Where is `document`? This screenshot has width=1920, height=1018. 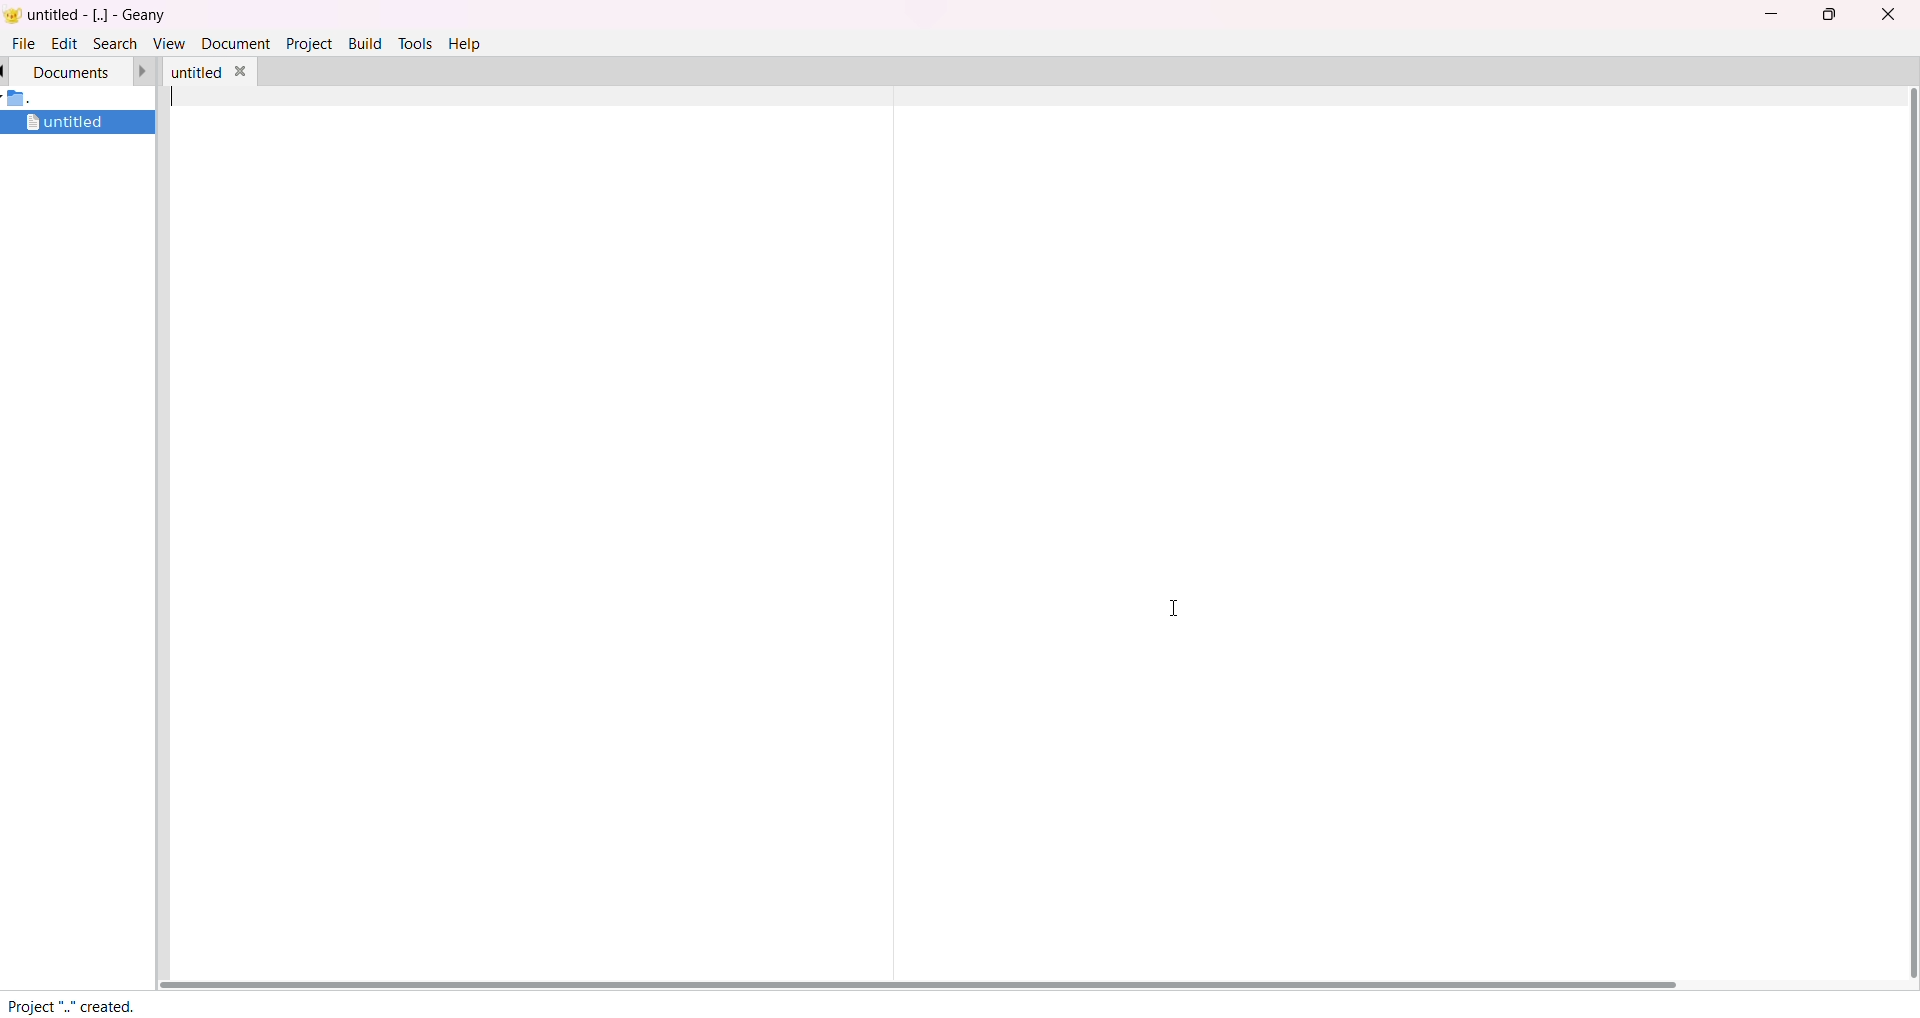 document is located at coordinates (235, 42).